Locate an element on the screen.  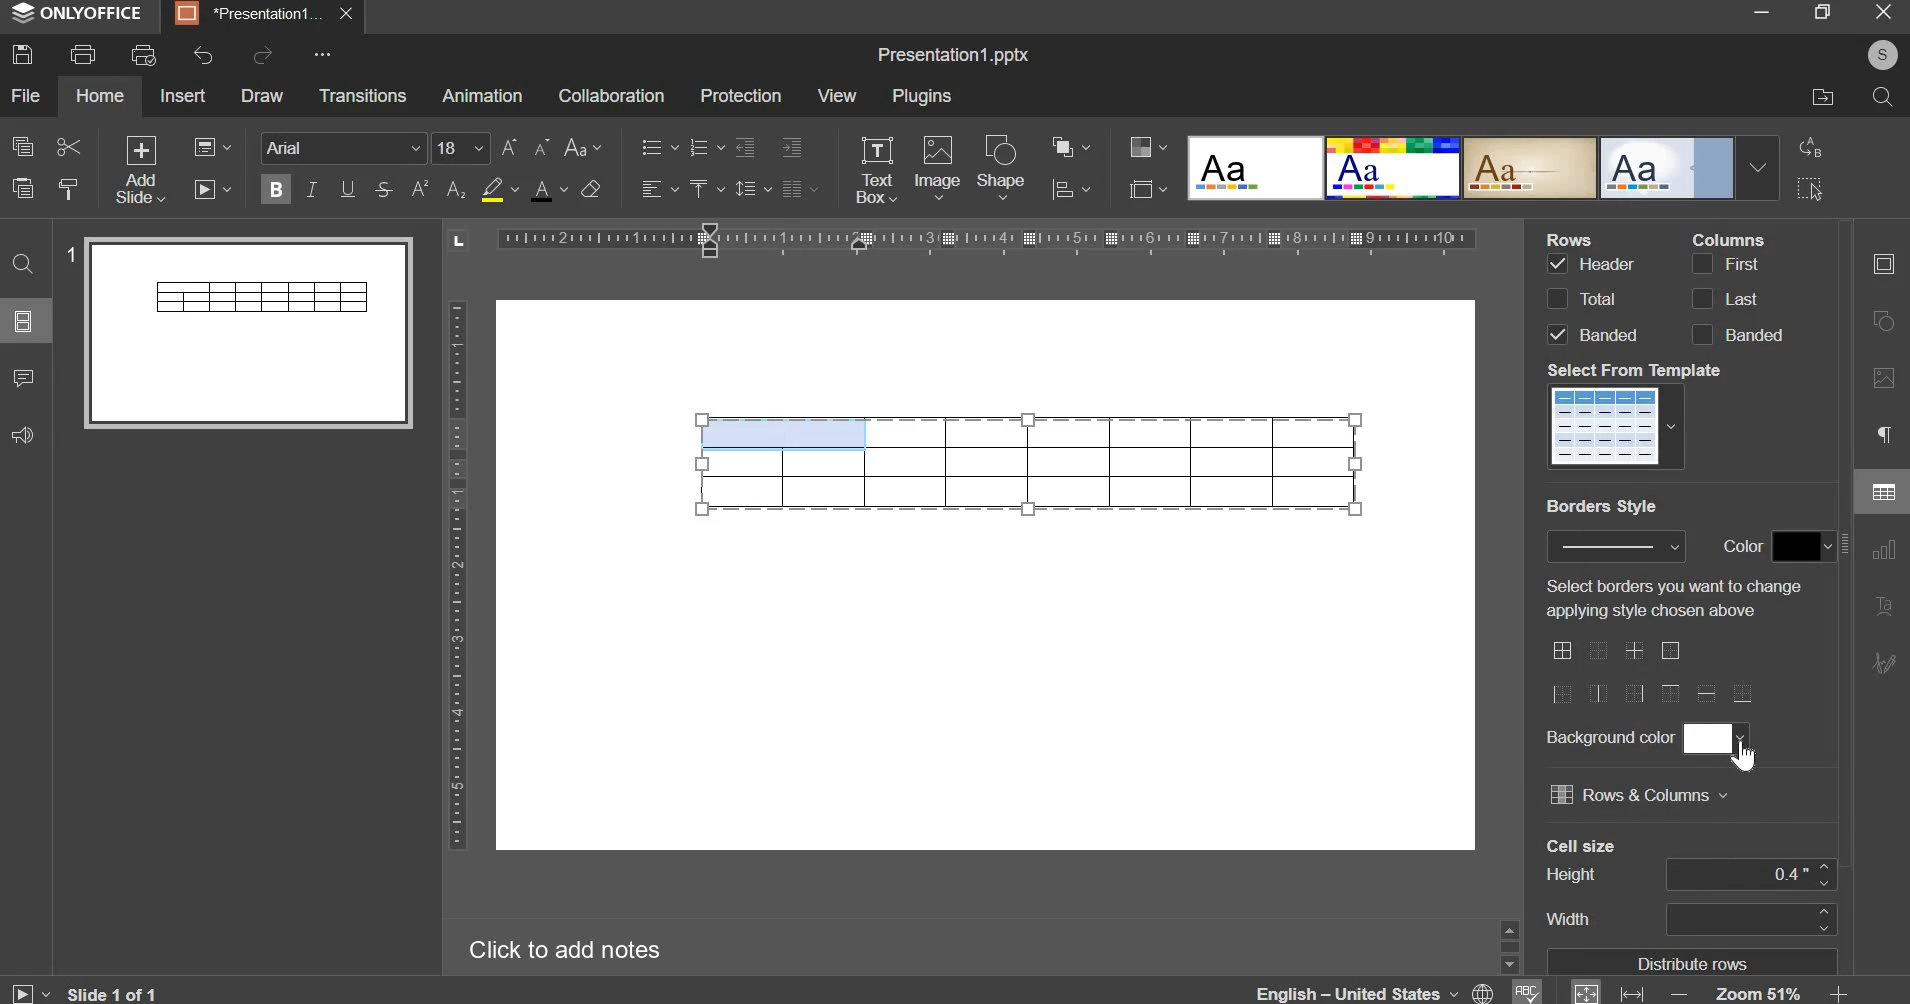
plugins is located at coordinates (923, 96).